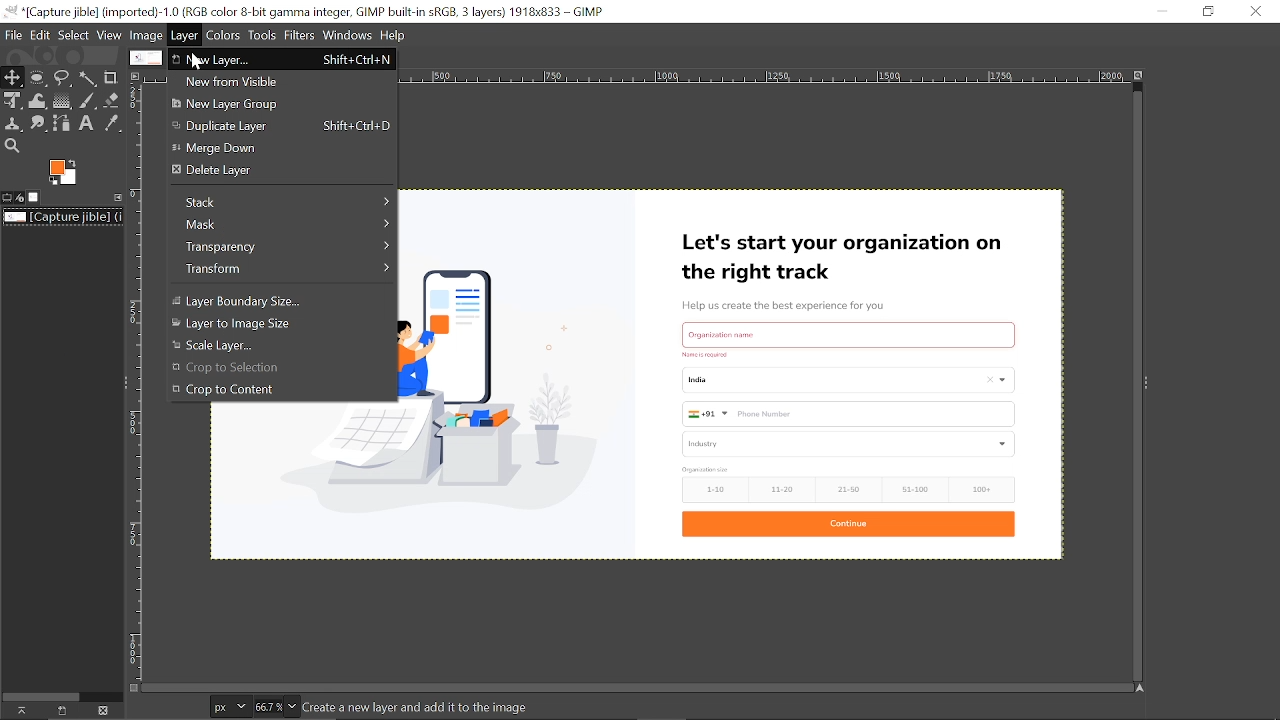 The width and height of the screenshot is (1280, 720). What do you see at coordinates (279, 300) in the screenshot?
I see `Layer Boundary size` at bounding box center [279, 300].